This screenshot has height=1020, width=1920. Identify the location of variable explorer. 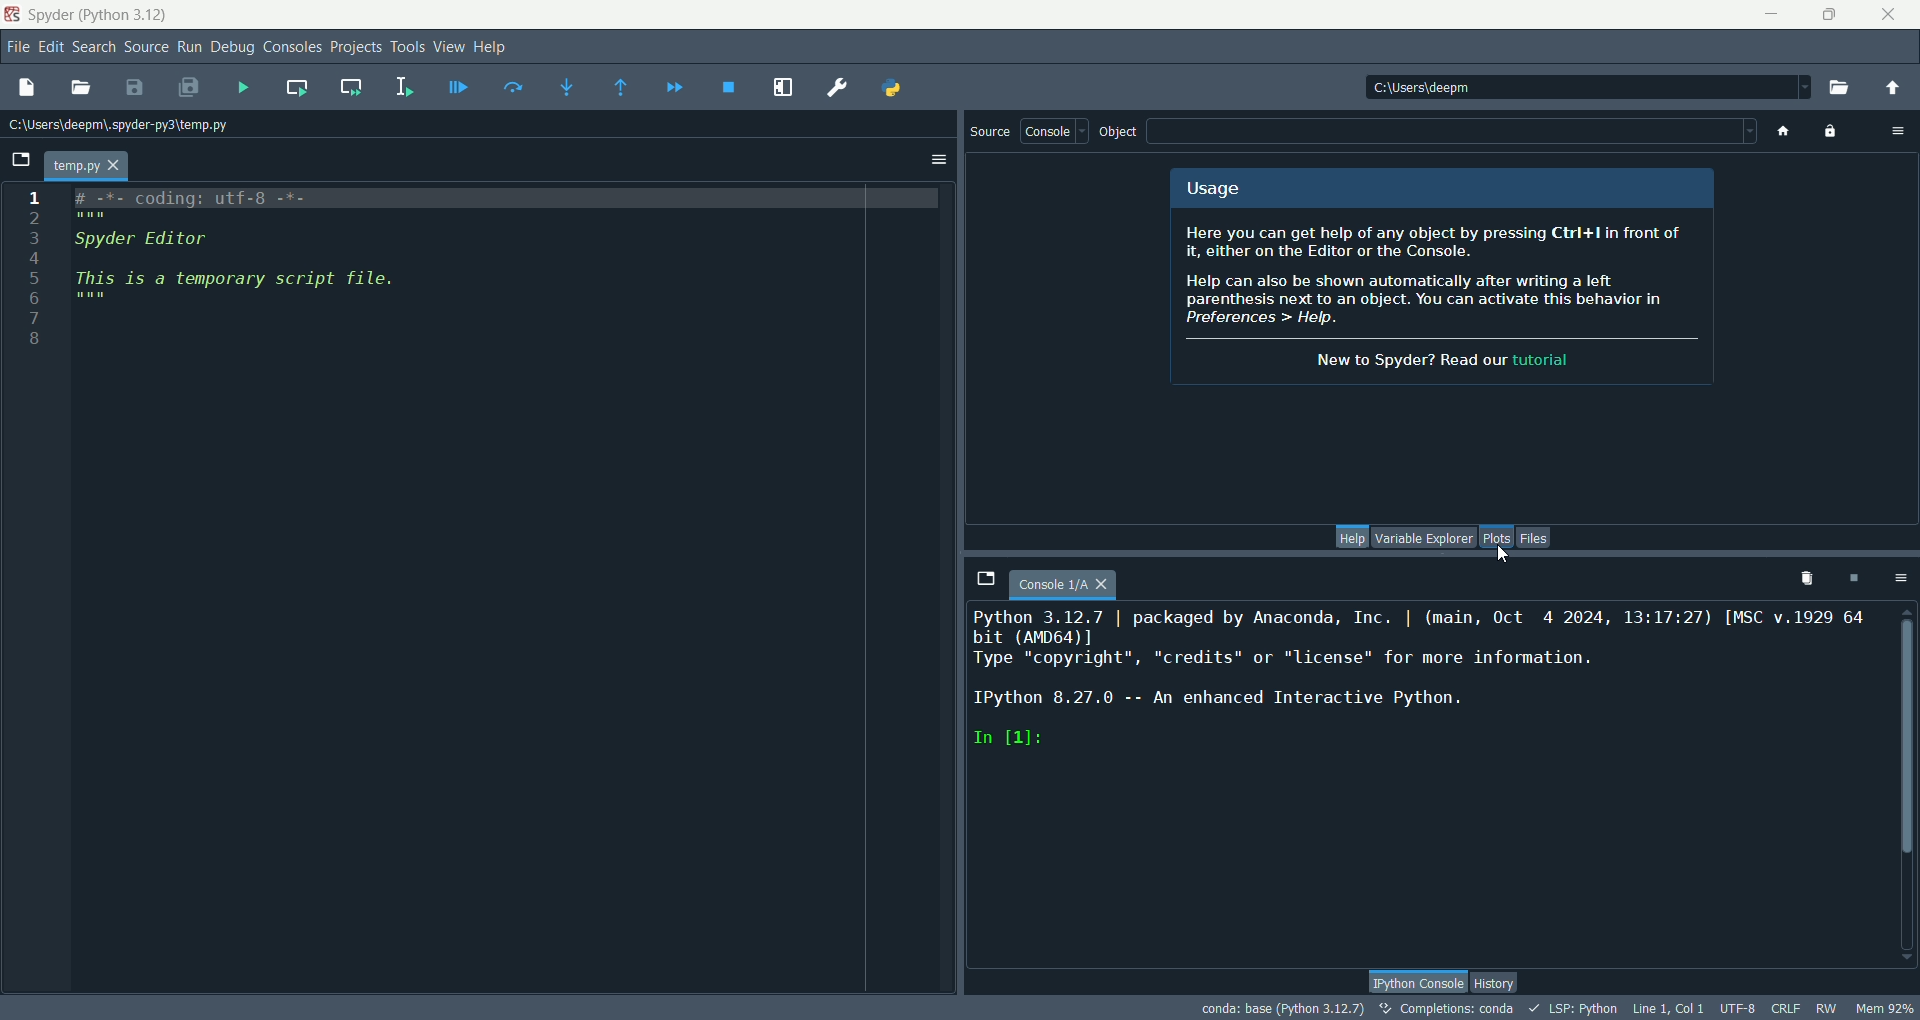
(1421, 538).